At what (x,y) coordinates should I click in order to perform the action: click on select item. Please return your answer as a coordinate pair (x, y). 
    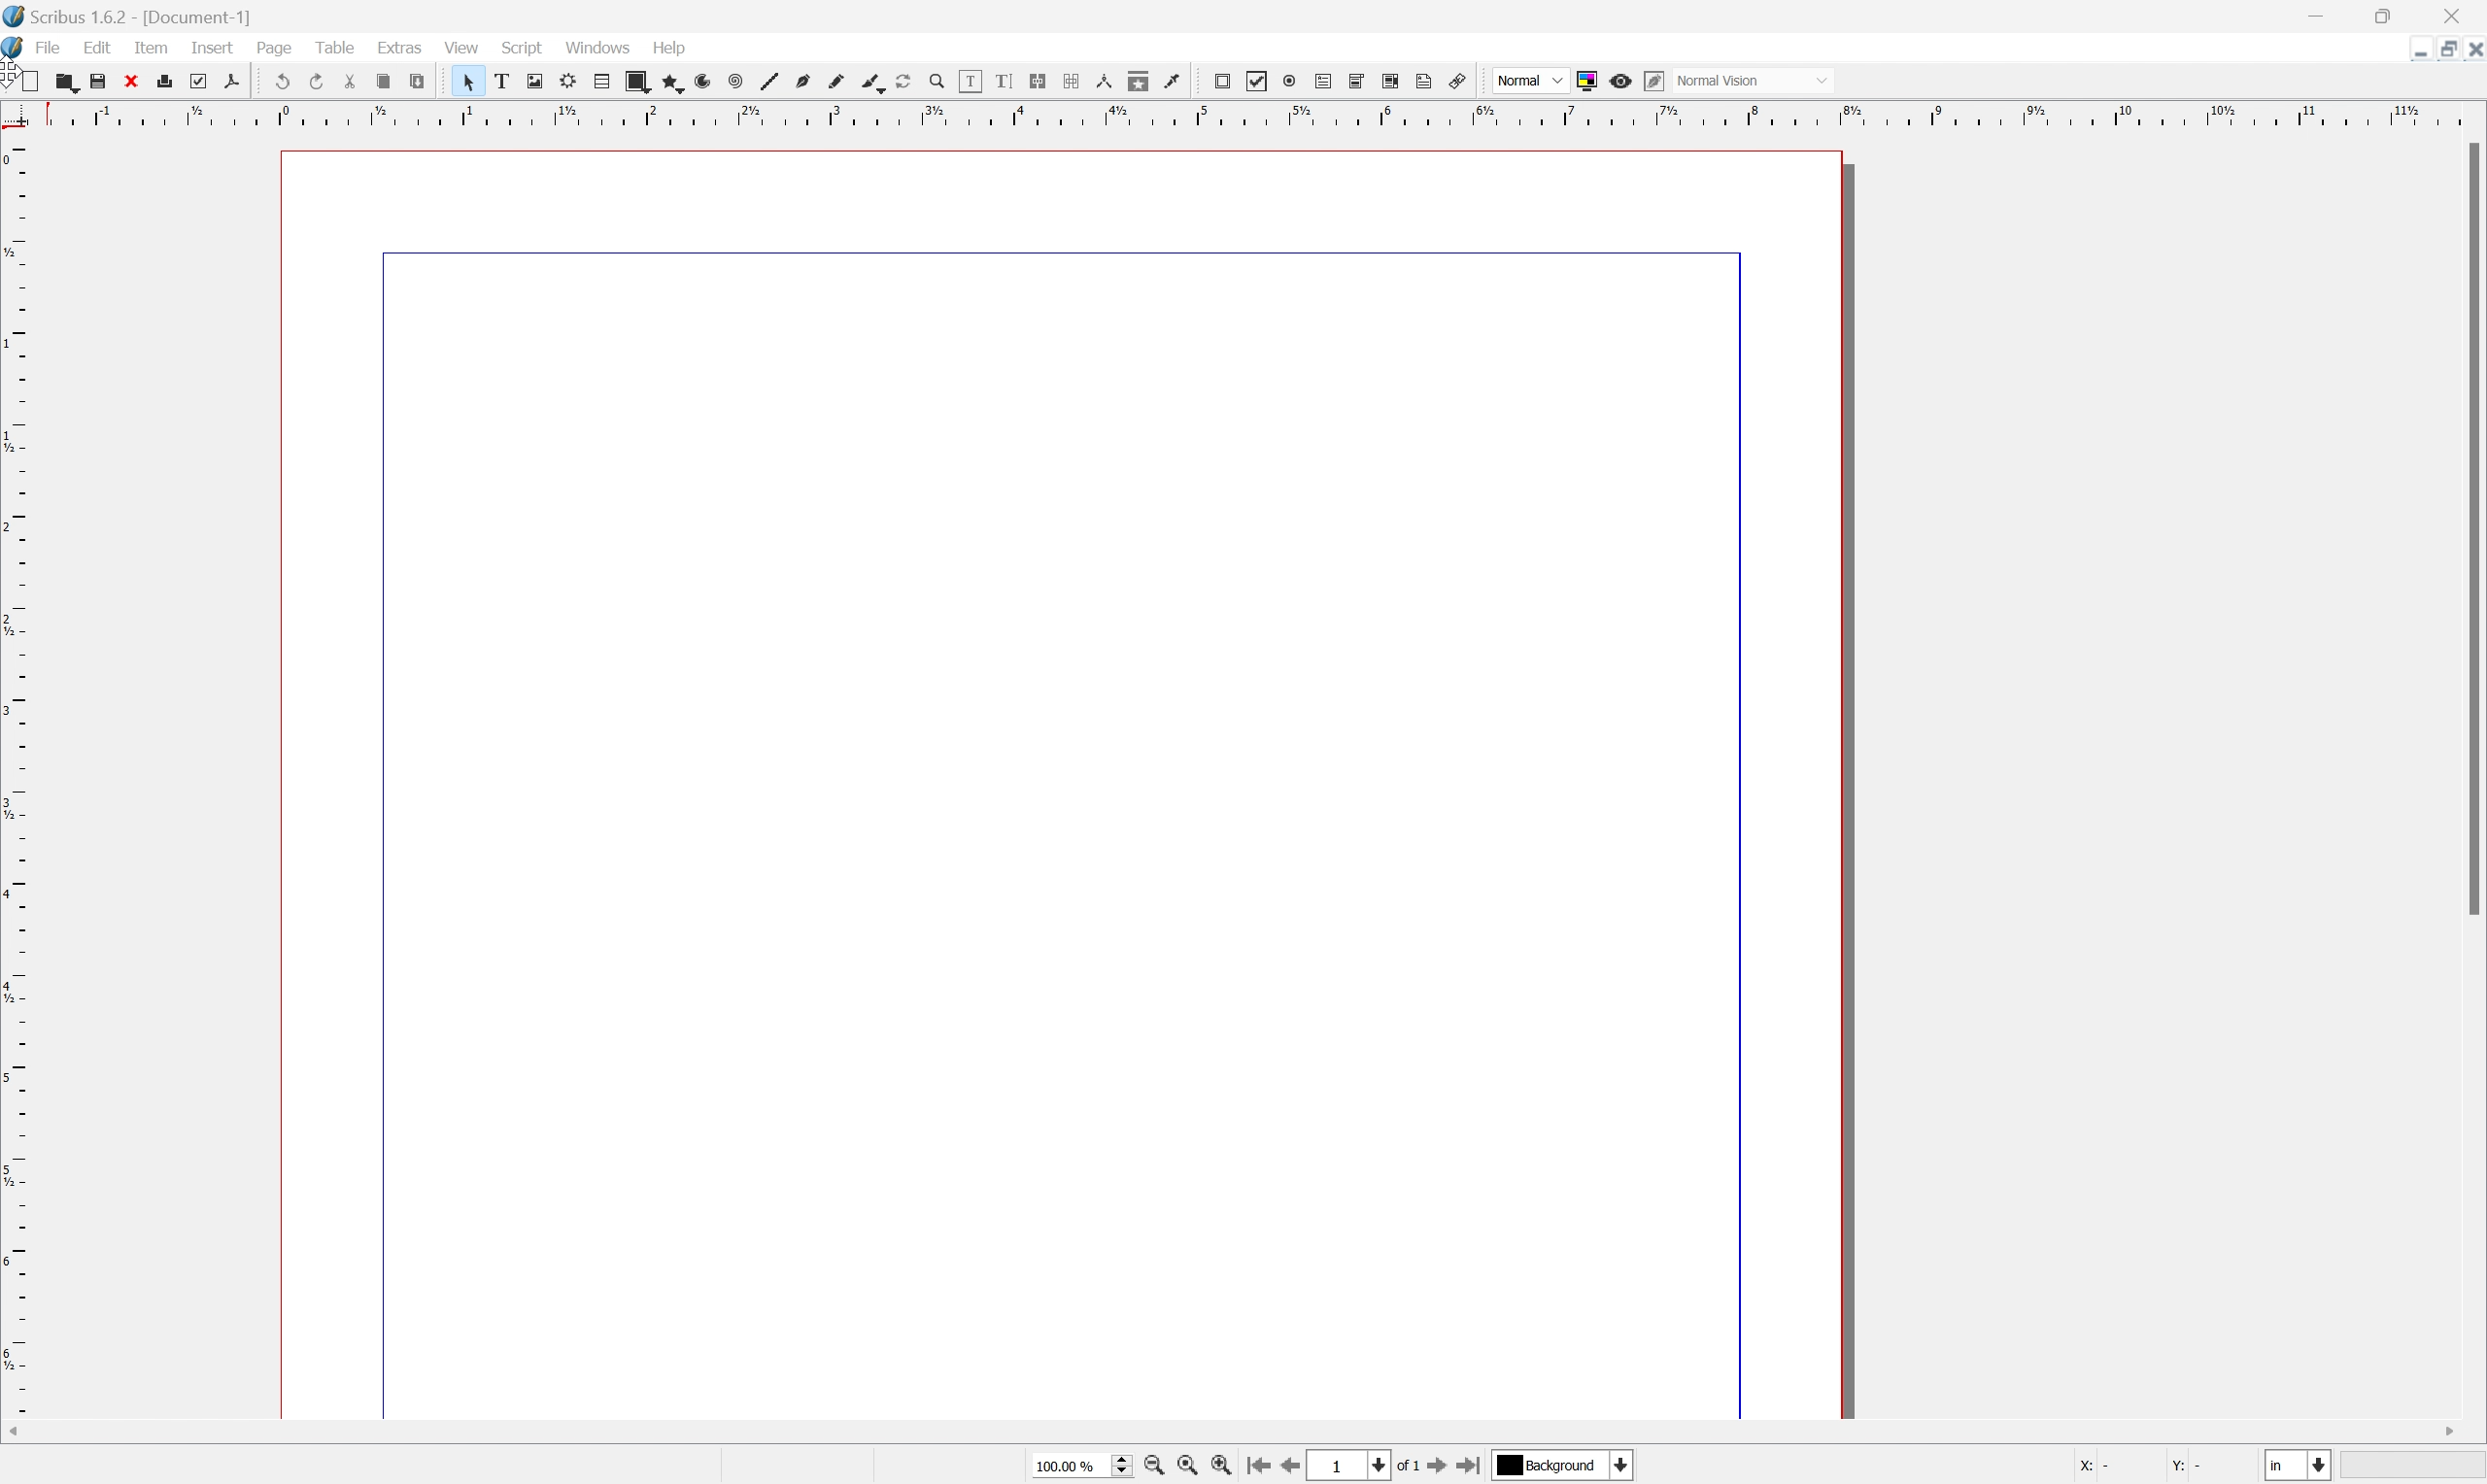
    Looking at the image, I should click on (467, 82).